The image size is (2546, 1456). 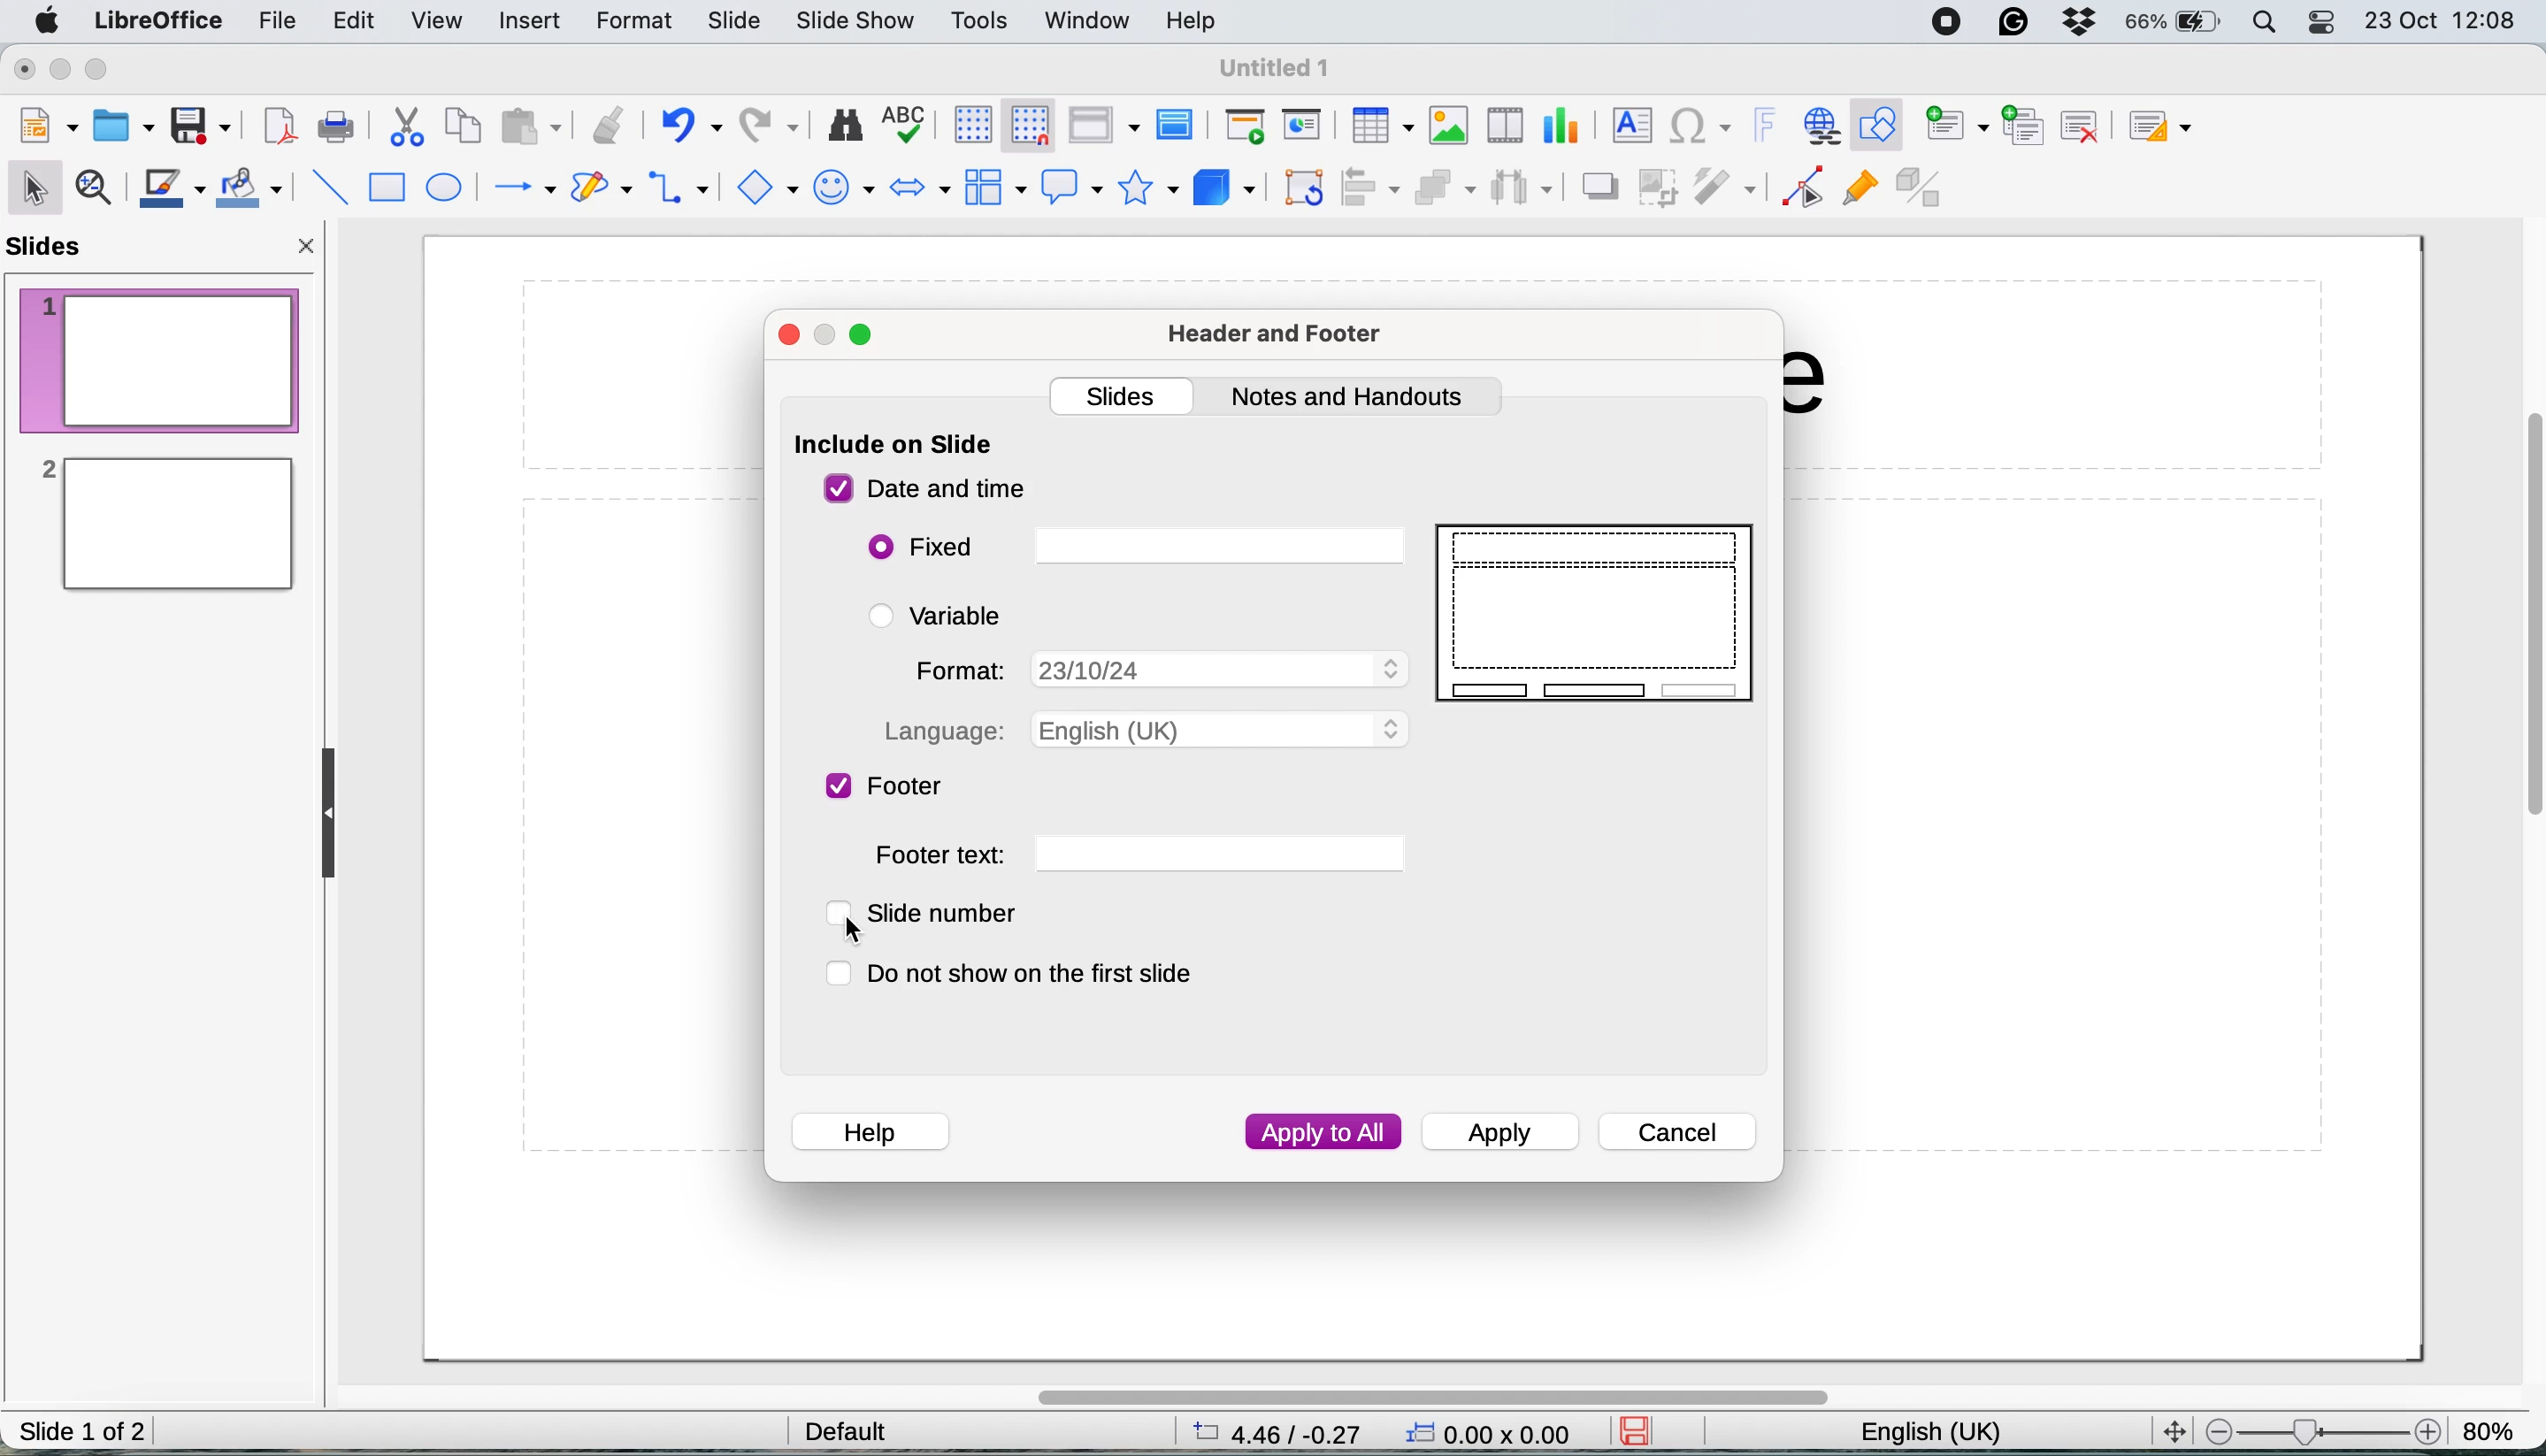 What do you see at coordinates (857, 928) in the screenshot?
I see `cursor` at bounding box center [857, 928].